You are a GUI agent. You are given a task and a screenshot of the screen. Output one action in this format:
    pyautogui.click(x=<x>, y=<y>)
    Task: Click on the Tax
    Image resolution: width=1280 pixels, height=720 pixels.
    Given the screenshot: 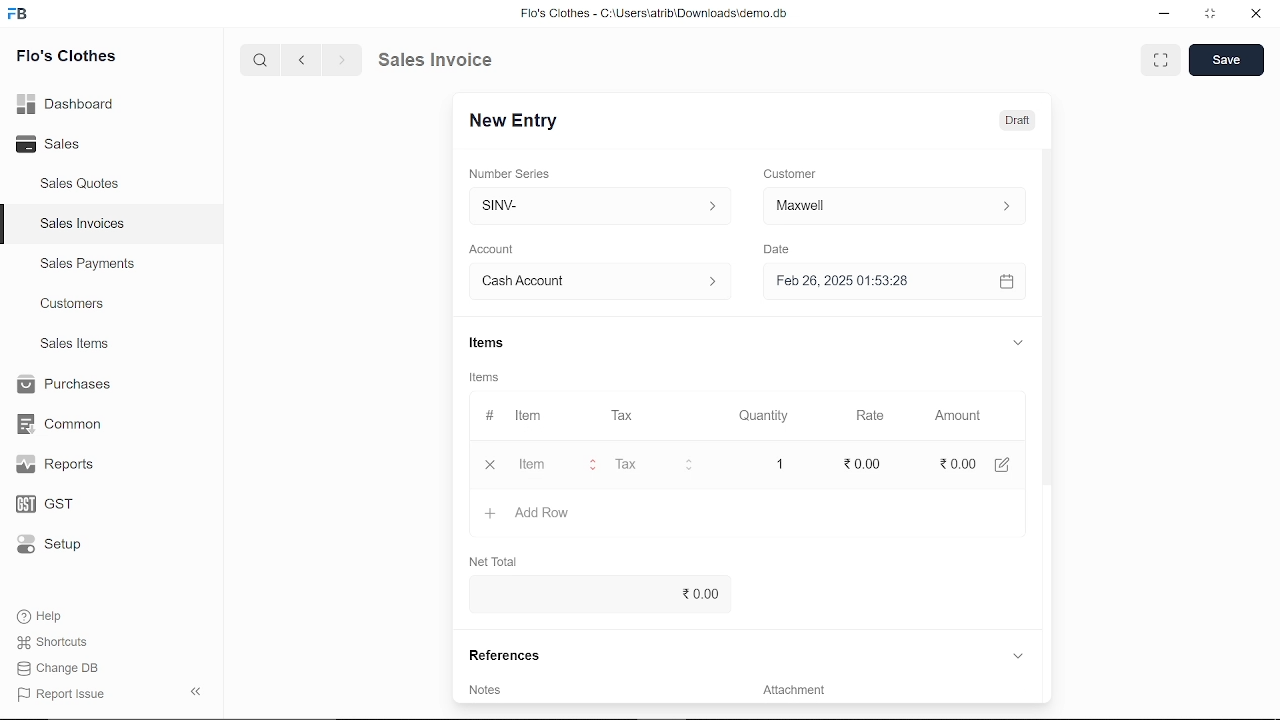 What is the action you would take?
    pyautogui.click(x=658, y=465)
    